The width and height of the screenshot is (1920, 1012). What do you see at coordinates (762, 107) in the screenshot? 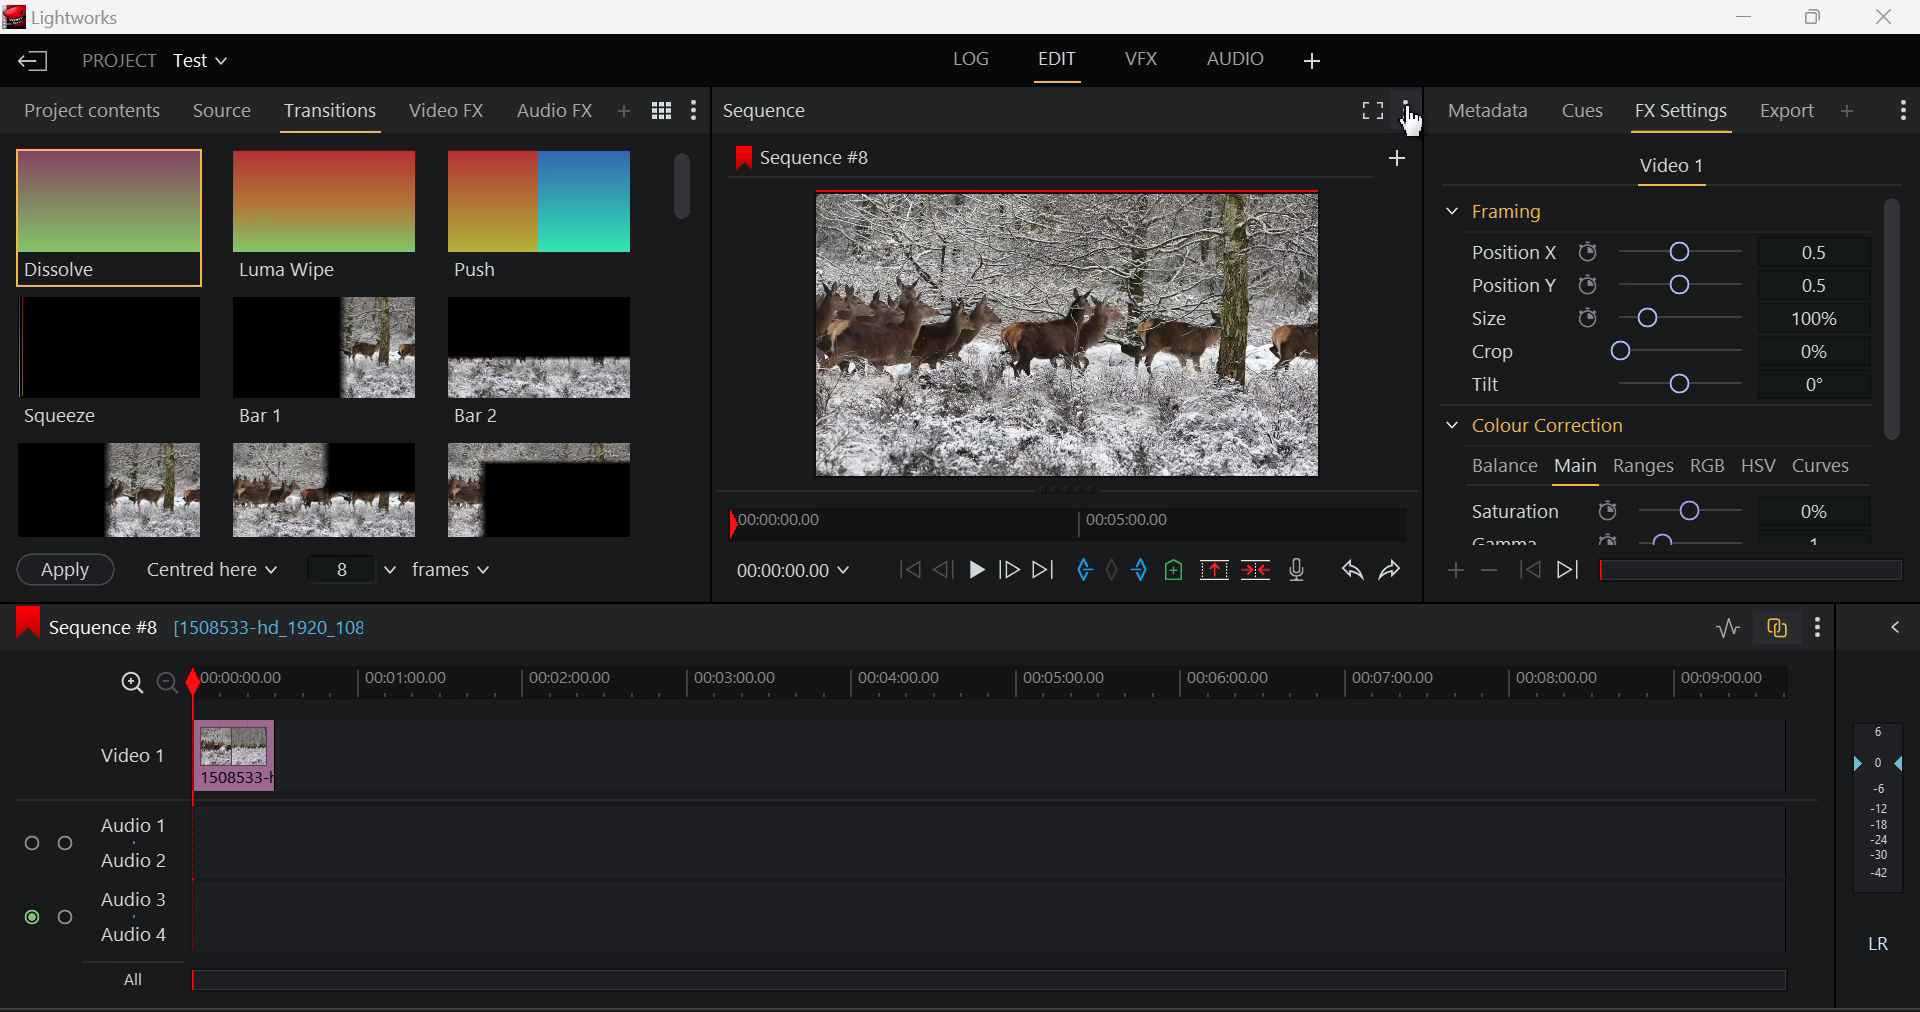
I see `Sequence Preview Section` at bounding box center [762, 107].